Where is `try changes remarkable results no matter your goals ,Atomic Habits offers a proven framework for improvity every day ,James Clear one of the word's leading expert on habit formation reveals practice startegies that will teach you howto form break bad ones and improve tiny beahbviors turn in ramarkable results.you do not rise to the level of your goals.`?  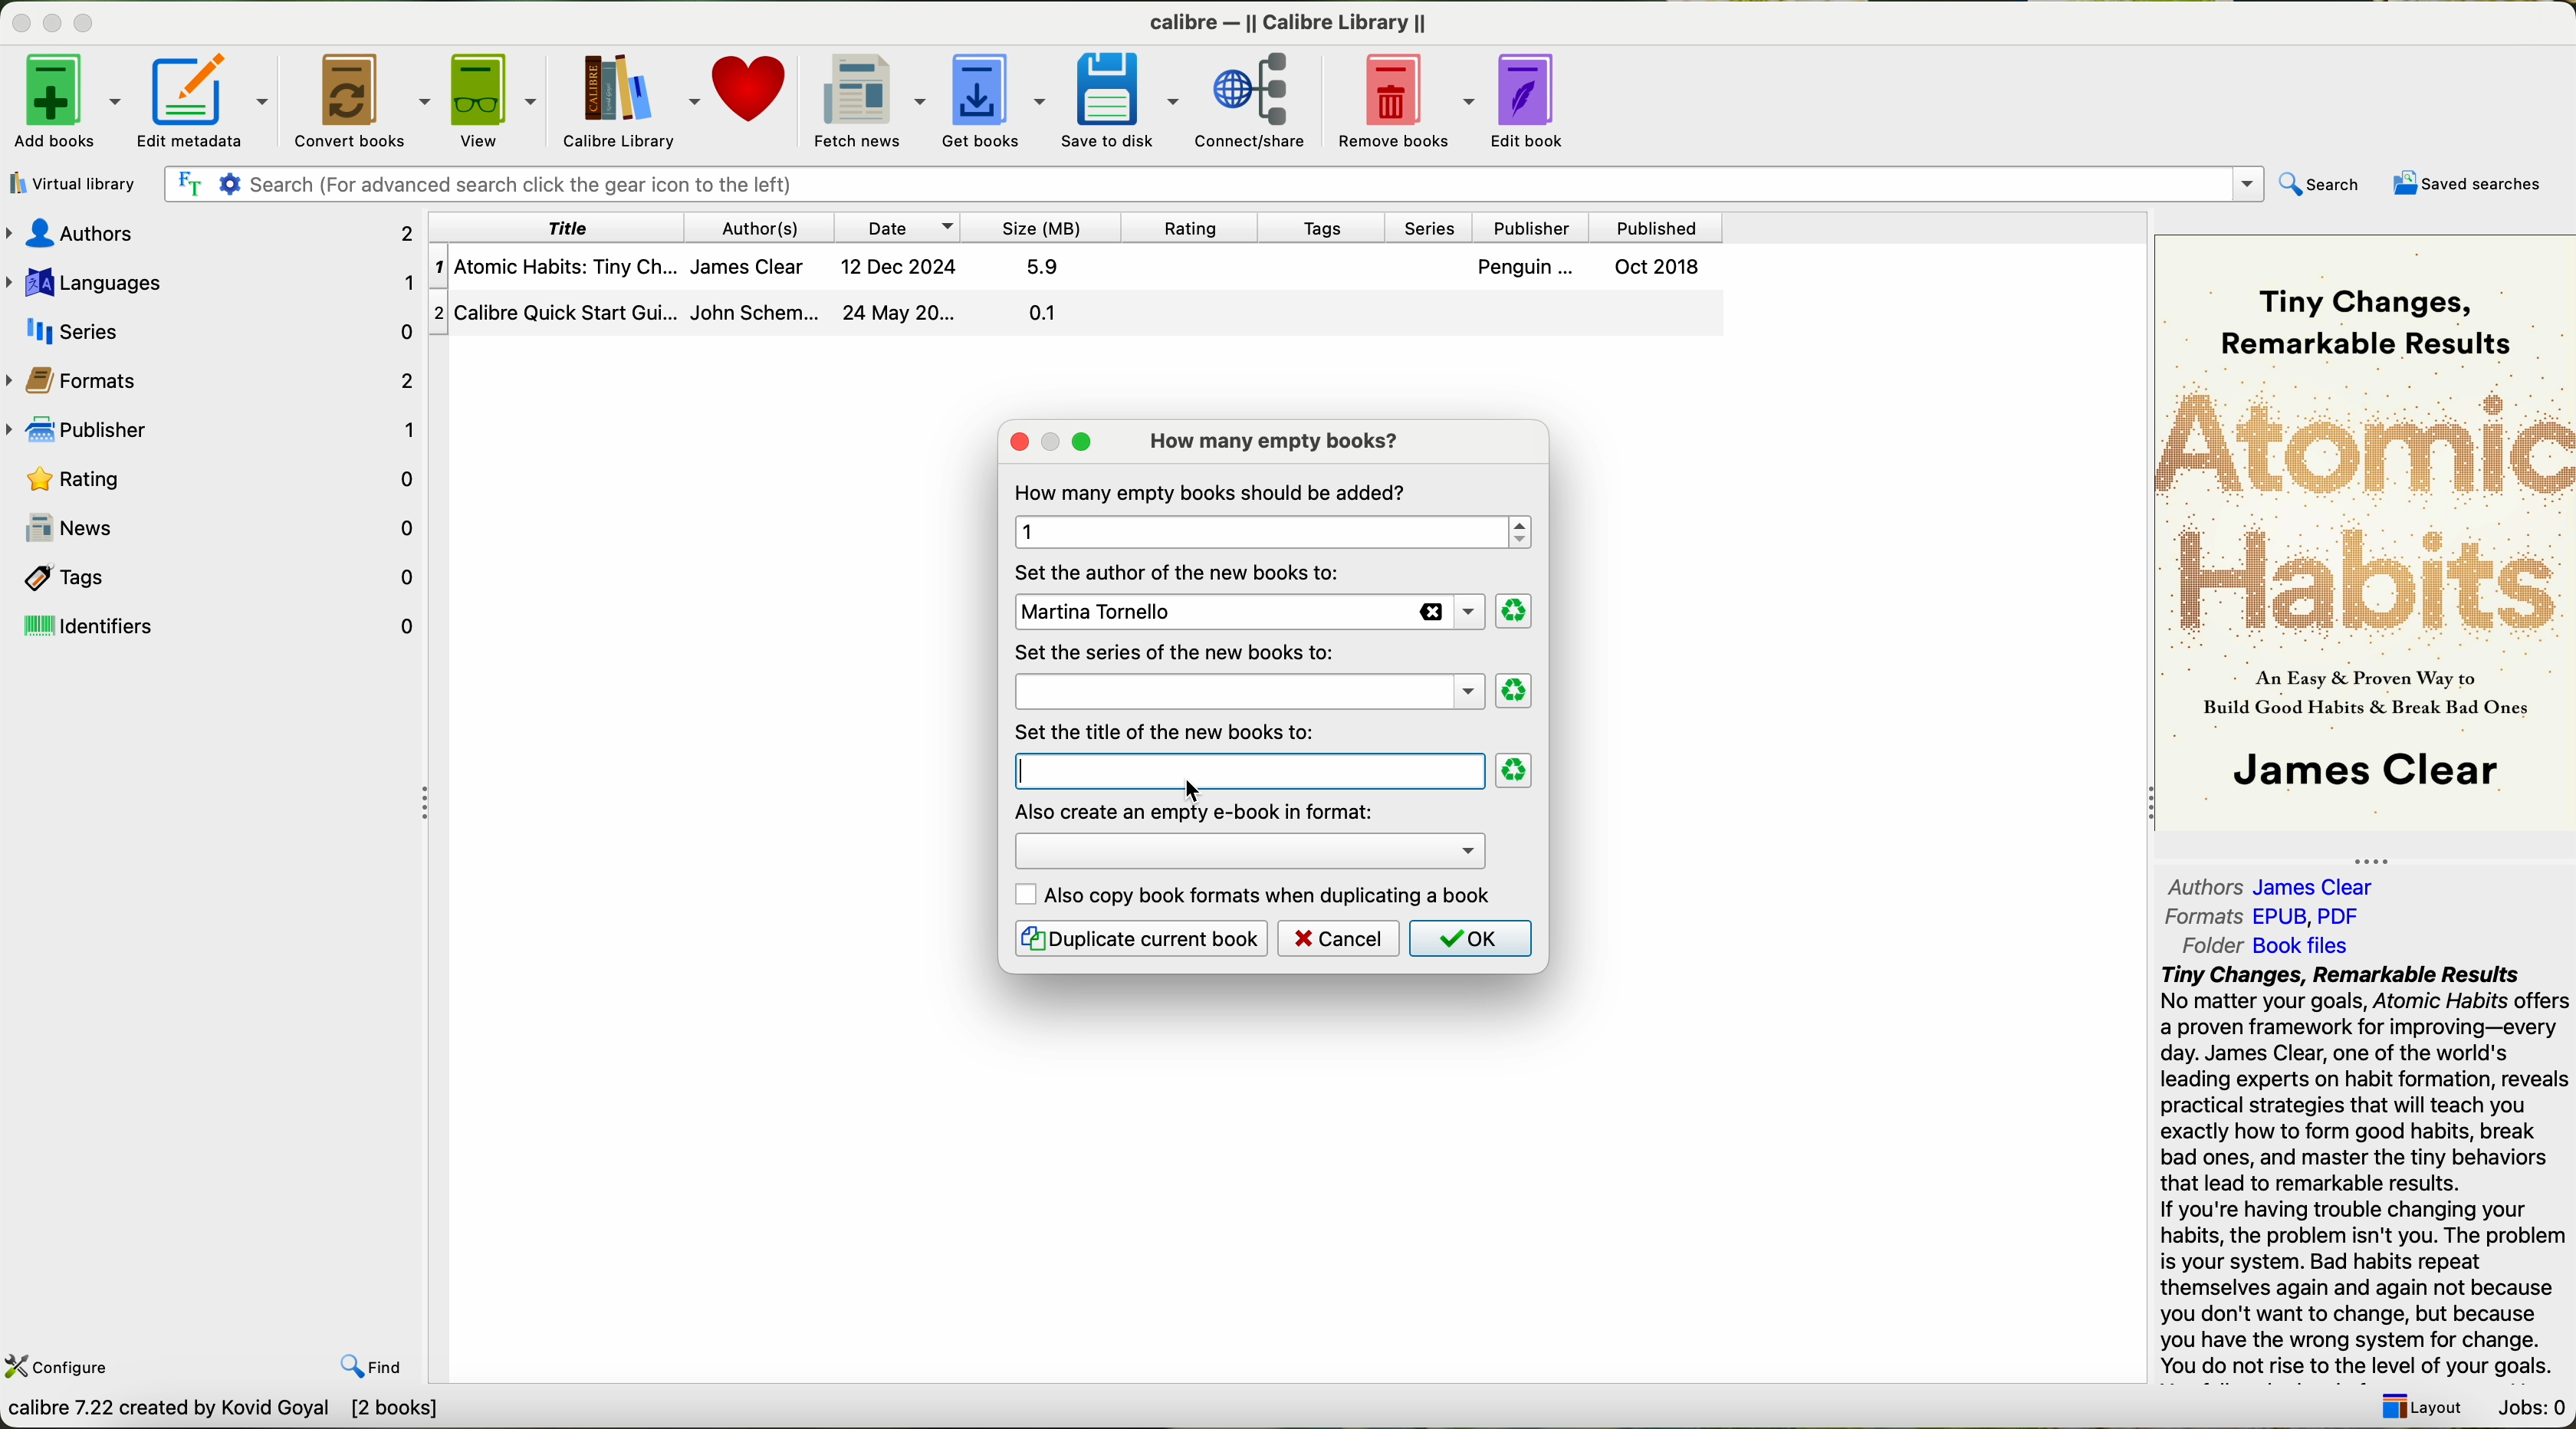
try changes remarkable results no matter your goals ,Atomic Habits offers a proven framework for improvity every day ,James Clear one of the word's leading expert on habit formation reveals practice startegies that will teach you howto form break bad ones and improve tiny beahbviors turn in ramarkable results.you do not rise to the level of your goals. is located at coordinates (2351, 1172).